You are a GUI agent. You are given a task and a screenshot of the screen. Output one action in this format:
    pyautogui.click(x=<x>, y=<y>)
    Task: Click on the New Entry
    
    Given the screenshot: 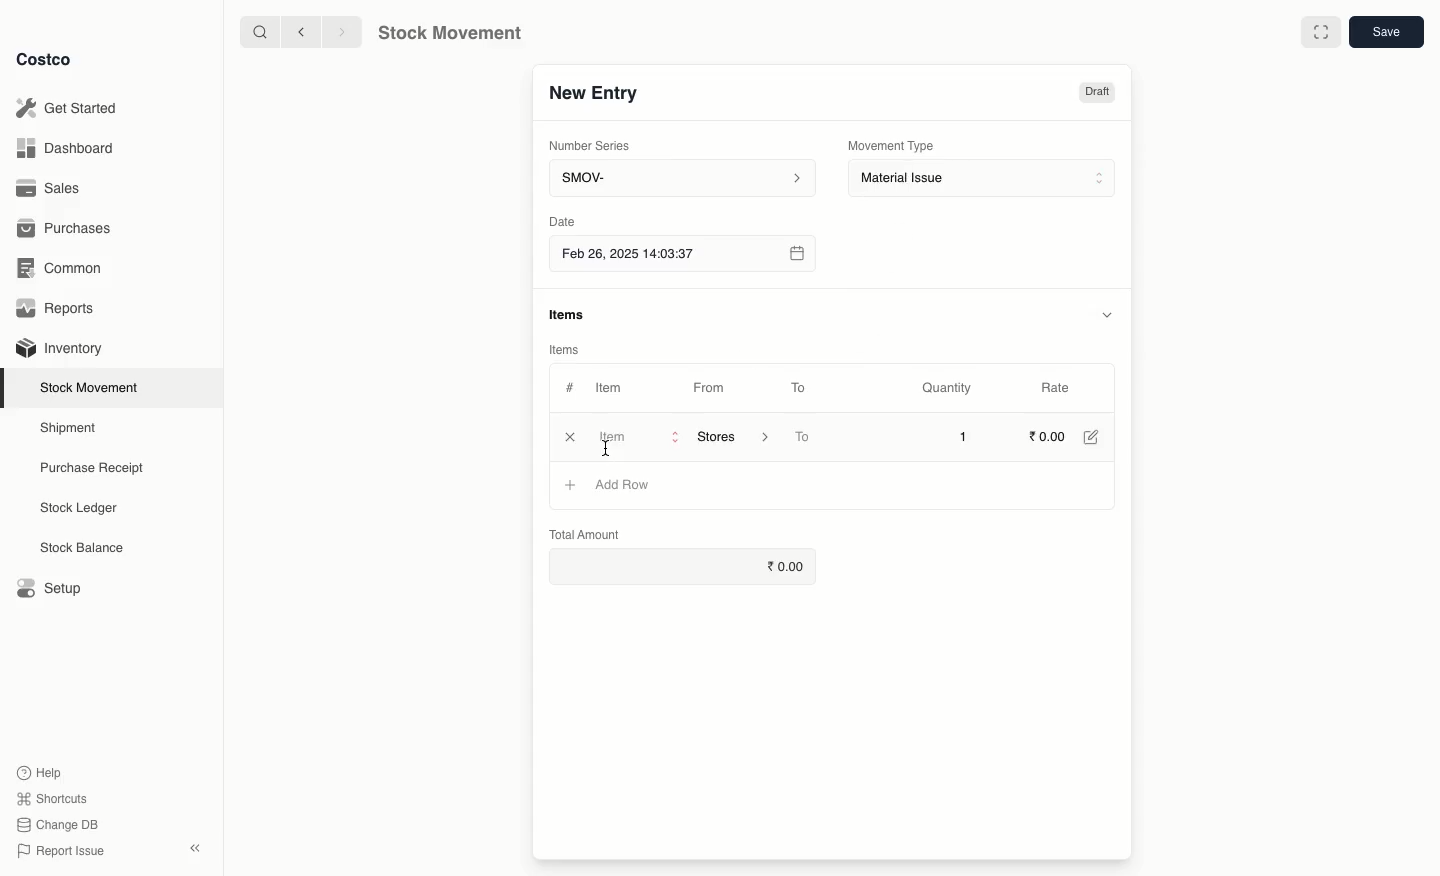 What is the action you would take?
    pyautogui.click(x=596, y=97)
    